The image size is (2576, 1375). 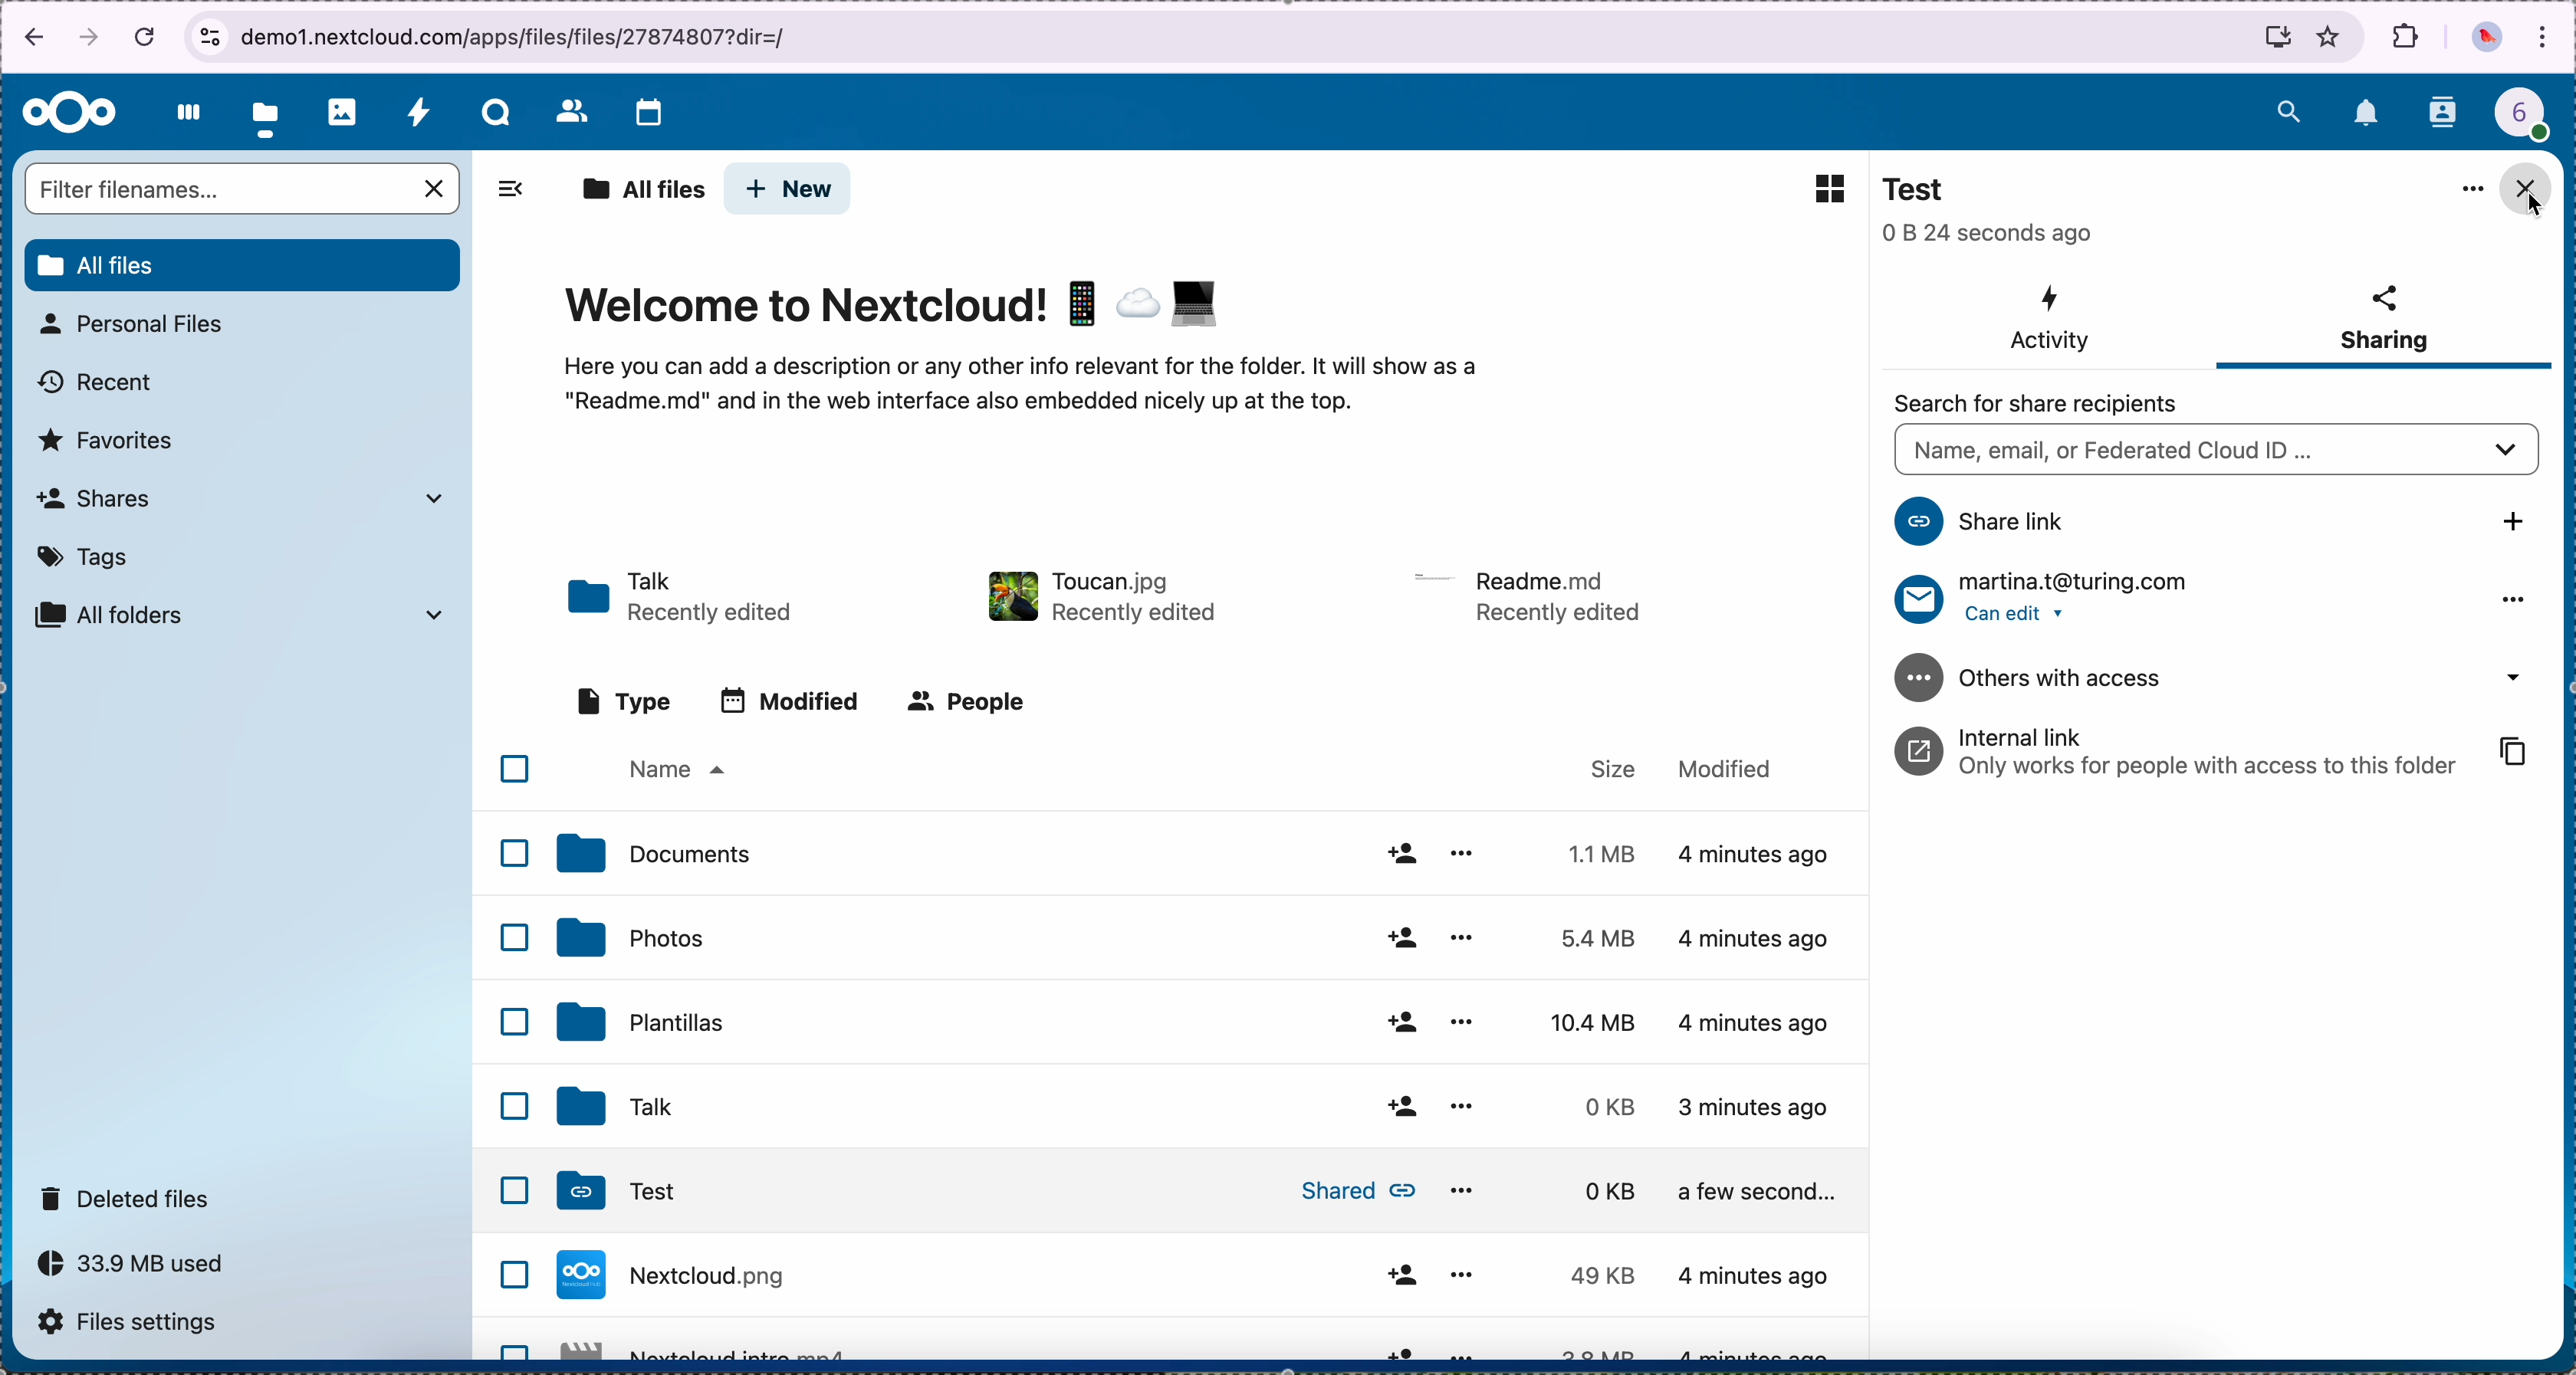 I want to click on more options, so click(x=2465, y=191).